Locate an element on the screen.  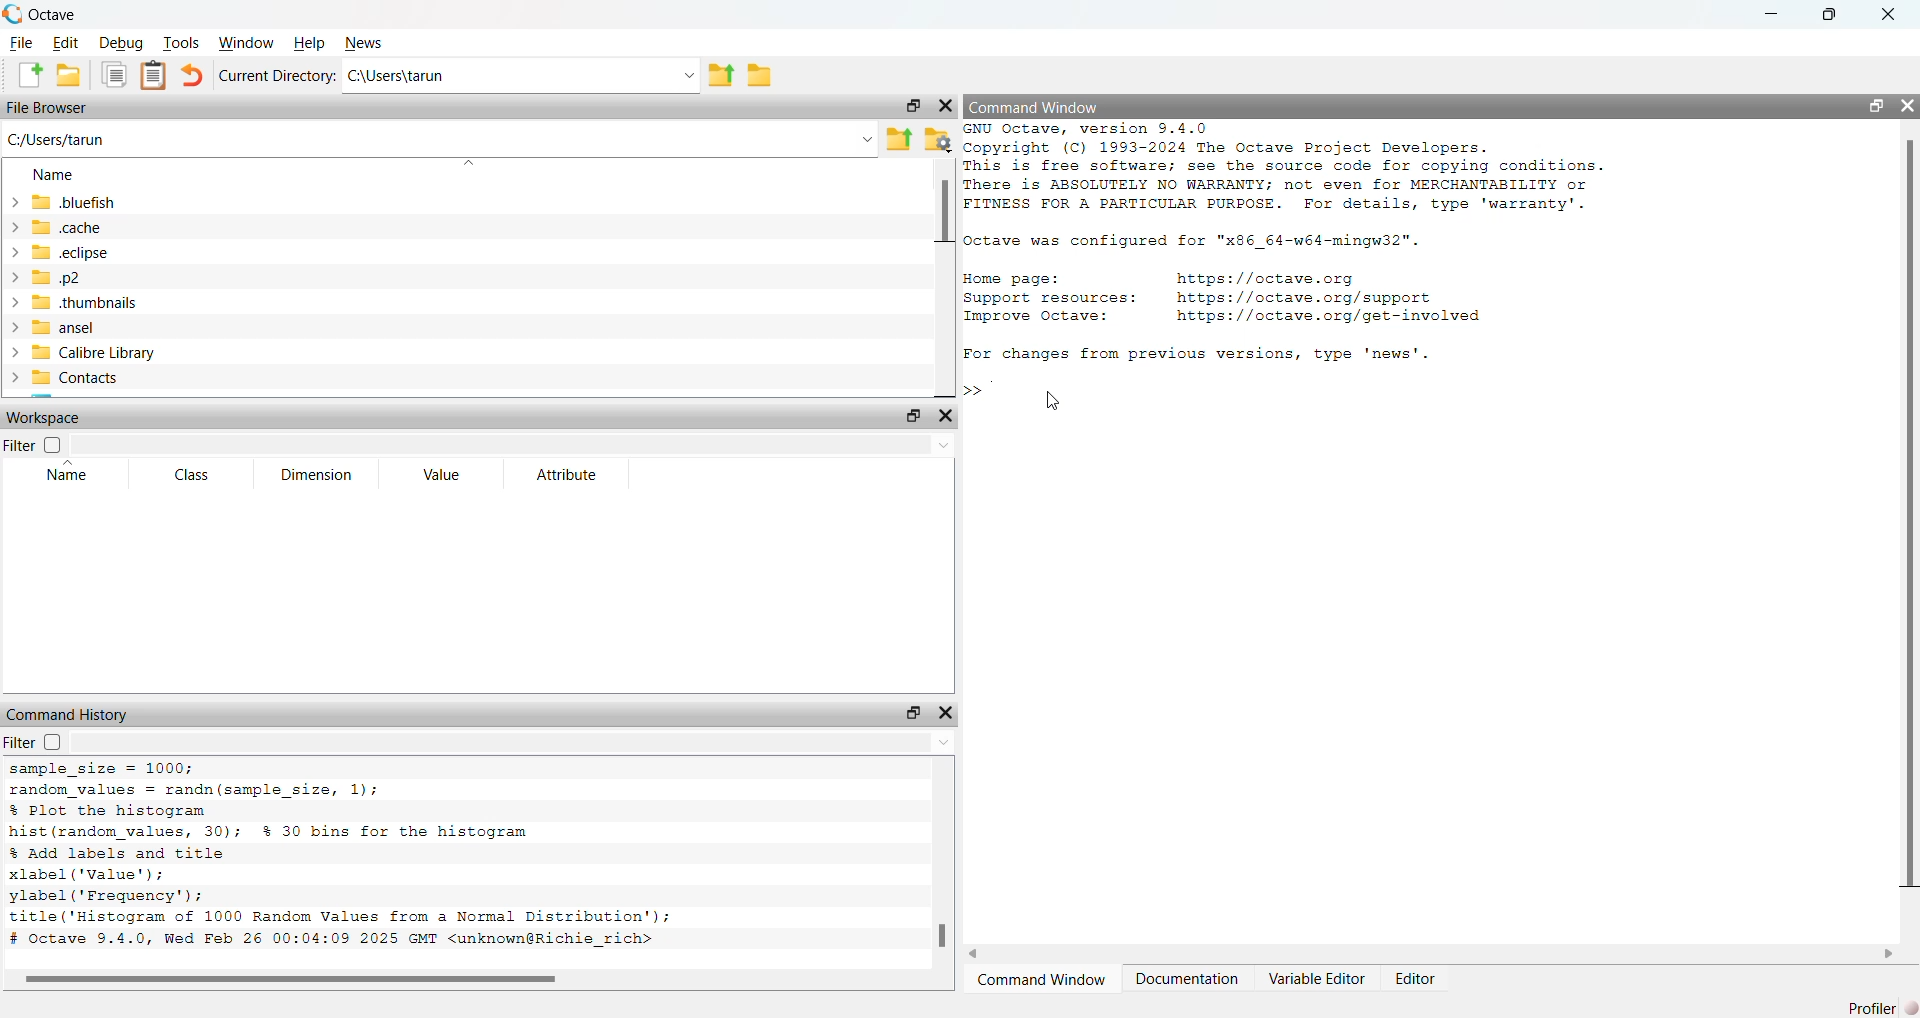
C:/Users/tarun is located at coordinates (57, 141).